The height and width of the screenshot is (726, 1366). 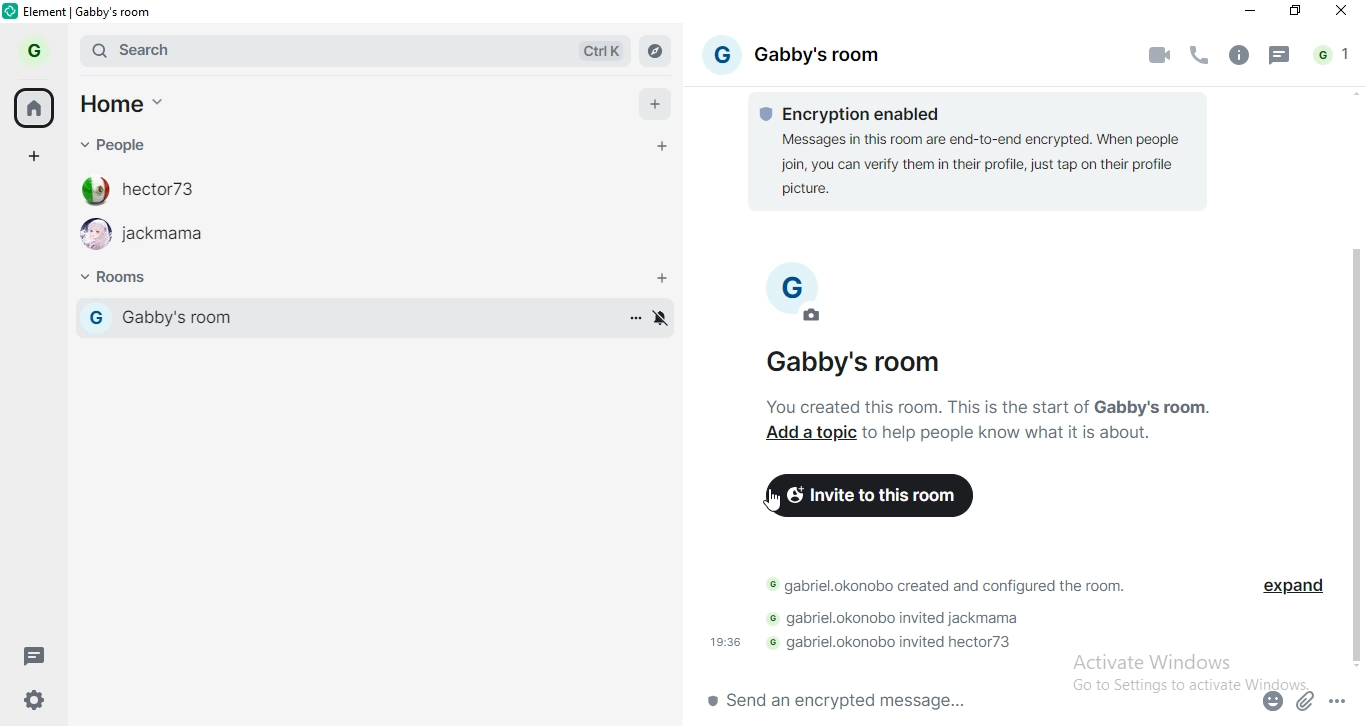 I want to click on scrollbar, so click(x=1355, y=452).